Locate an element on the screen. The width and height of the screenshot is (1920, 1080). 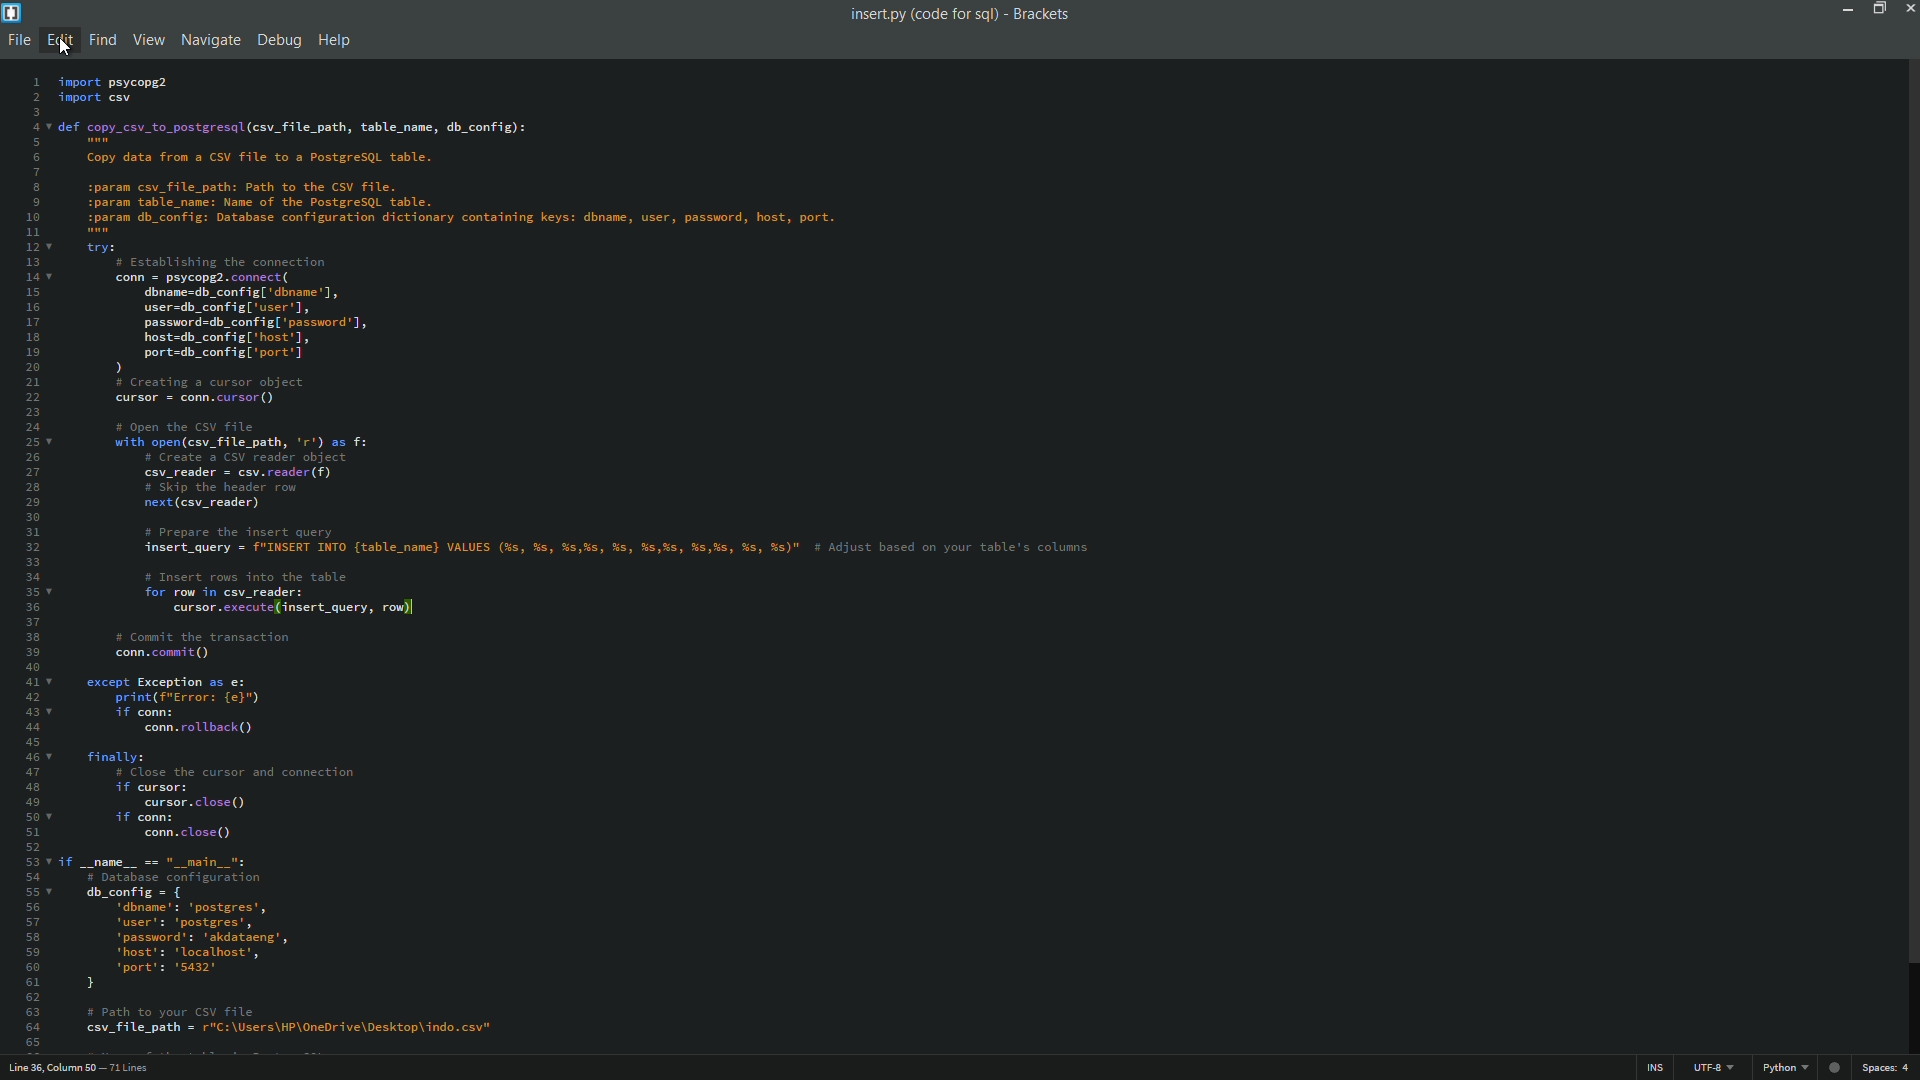
web is located at coordinates (1837, 1067).